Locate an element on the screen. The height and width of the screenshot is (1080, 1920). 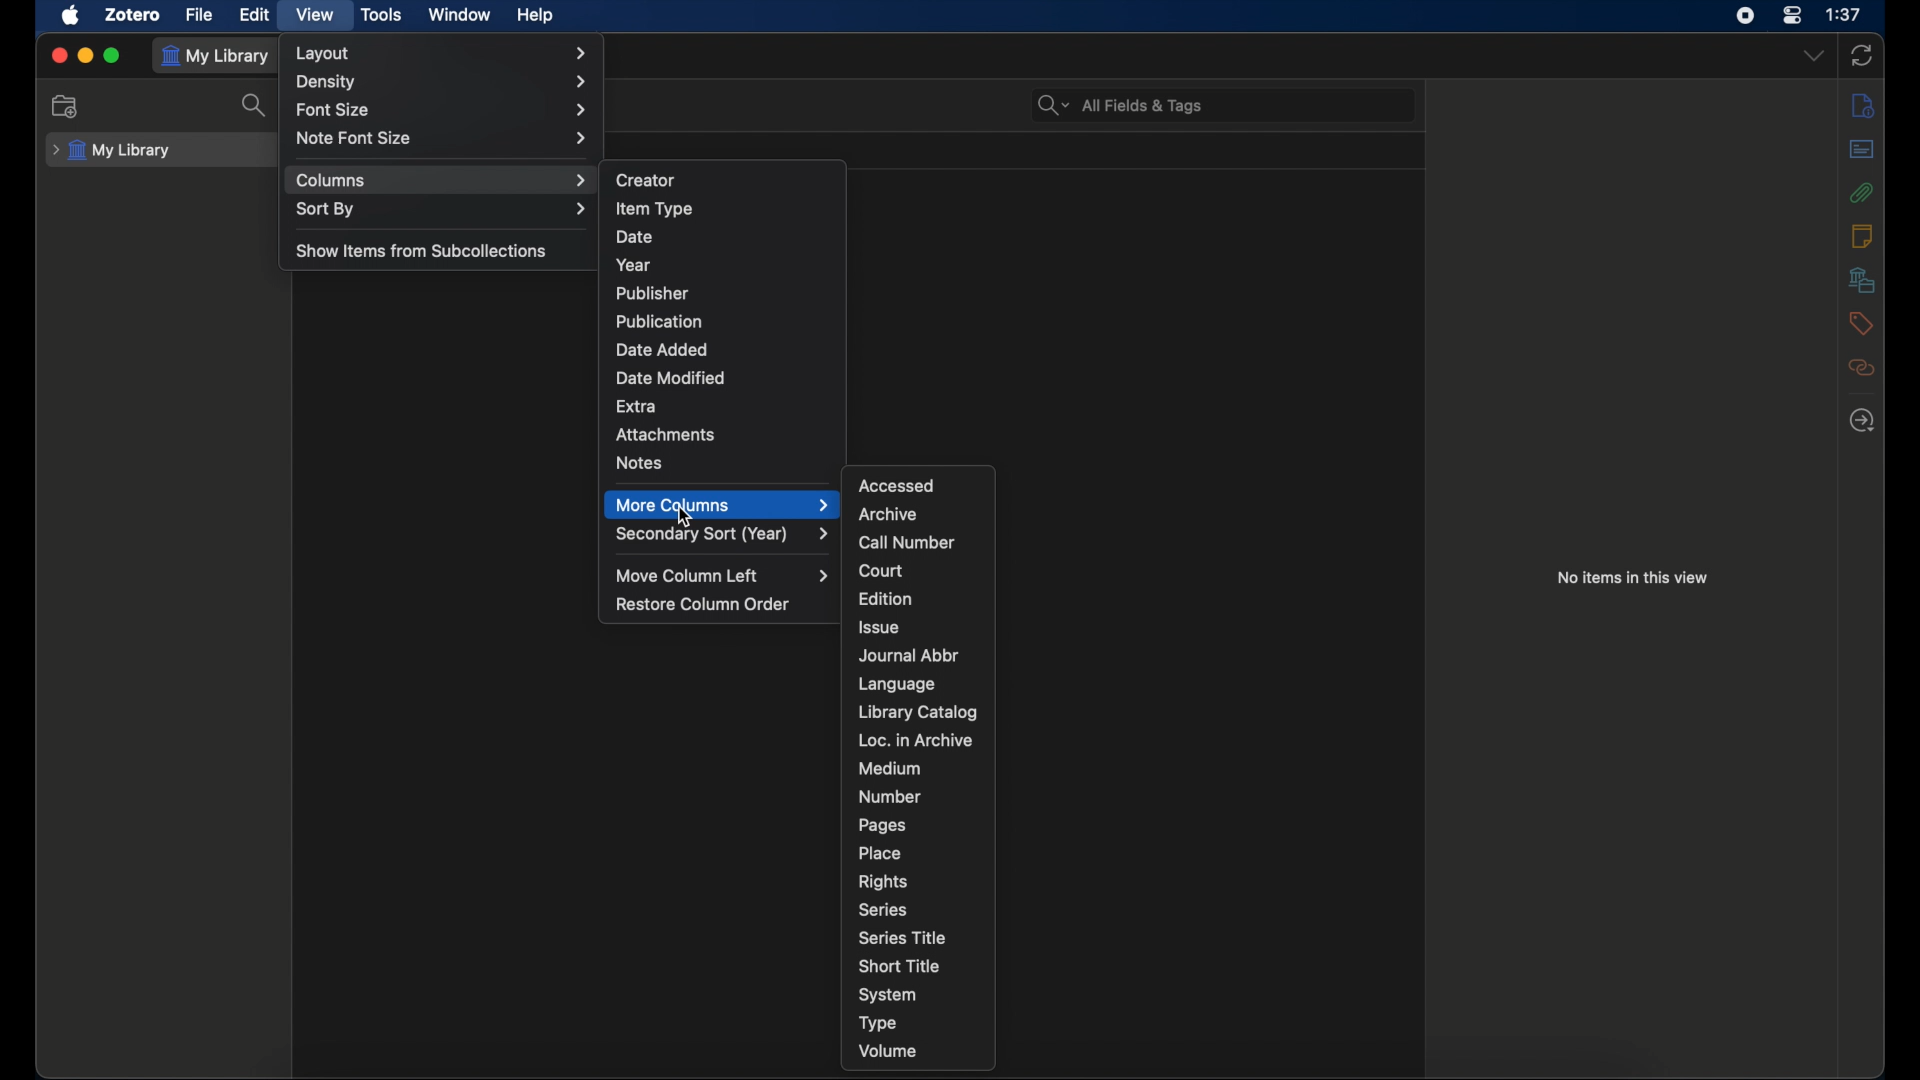
publisher is located at coordinates (654, 293).